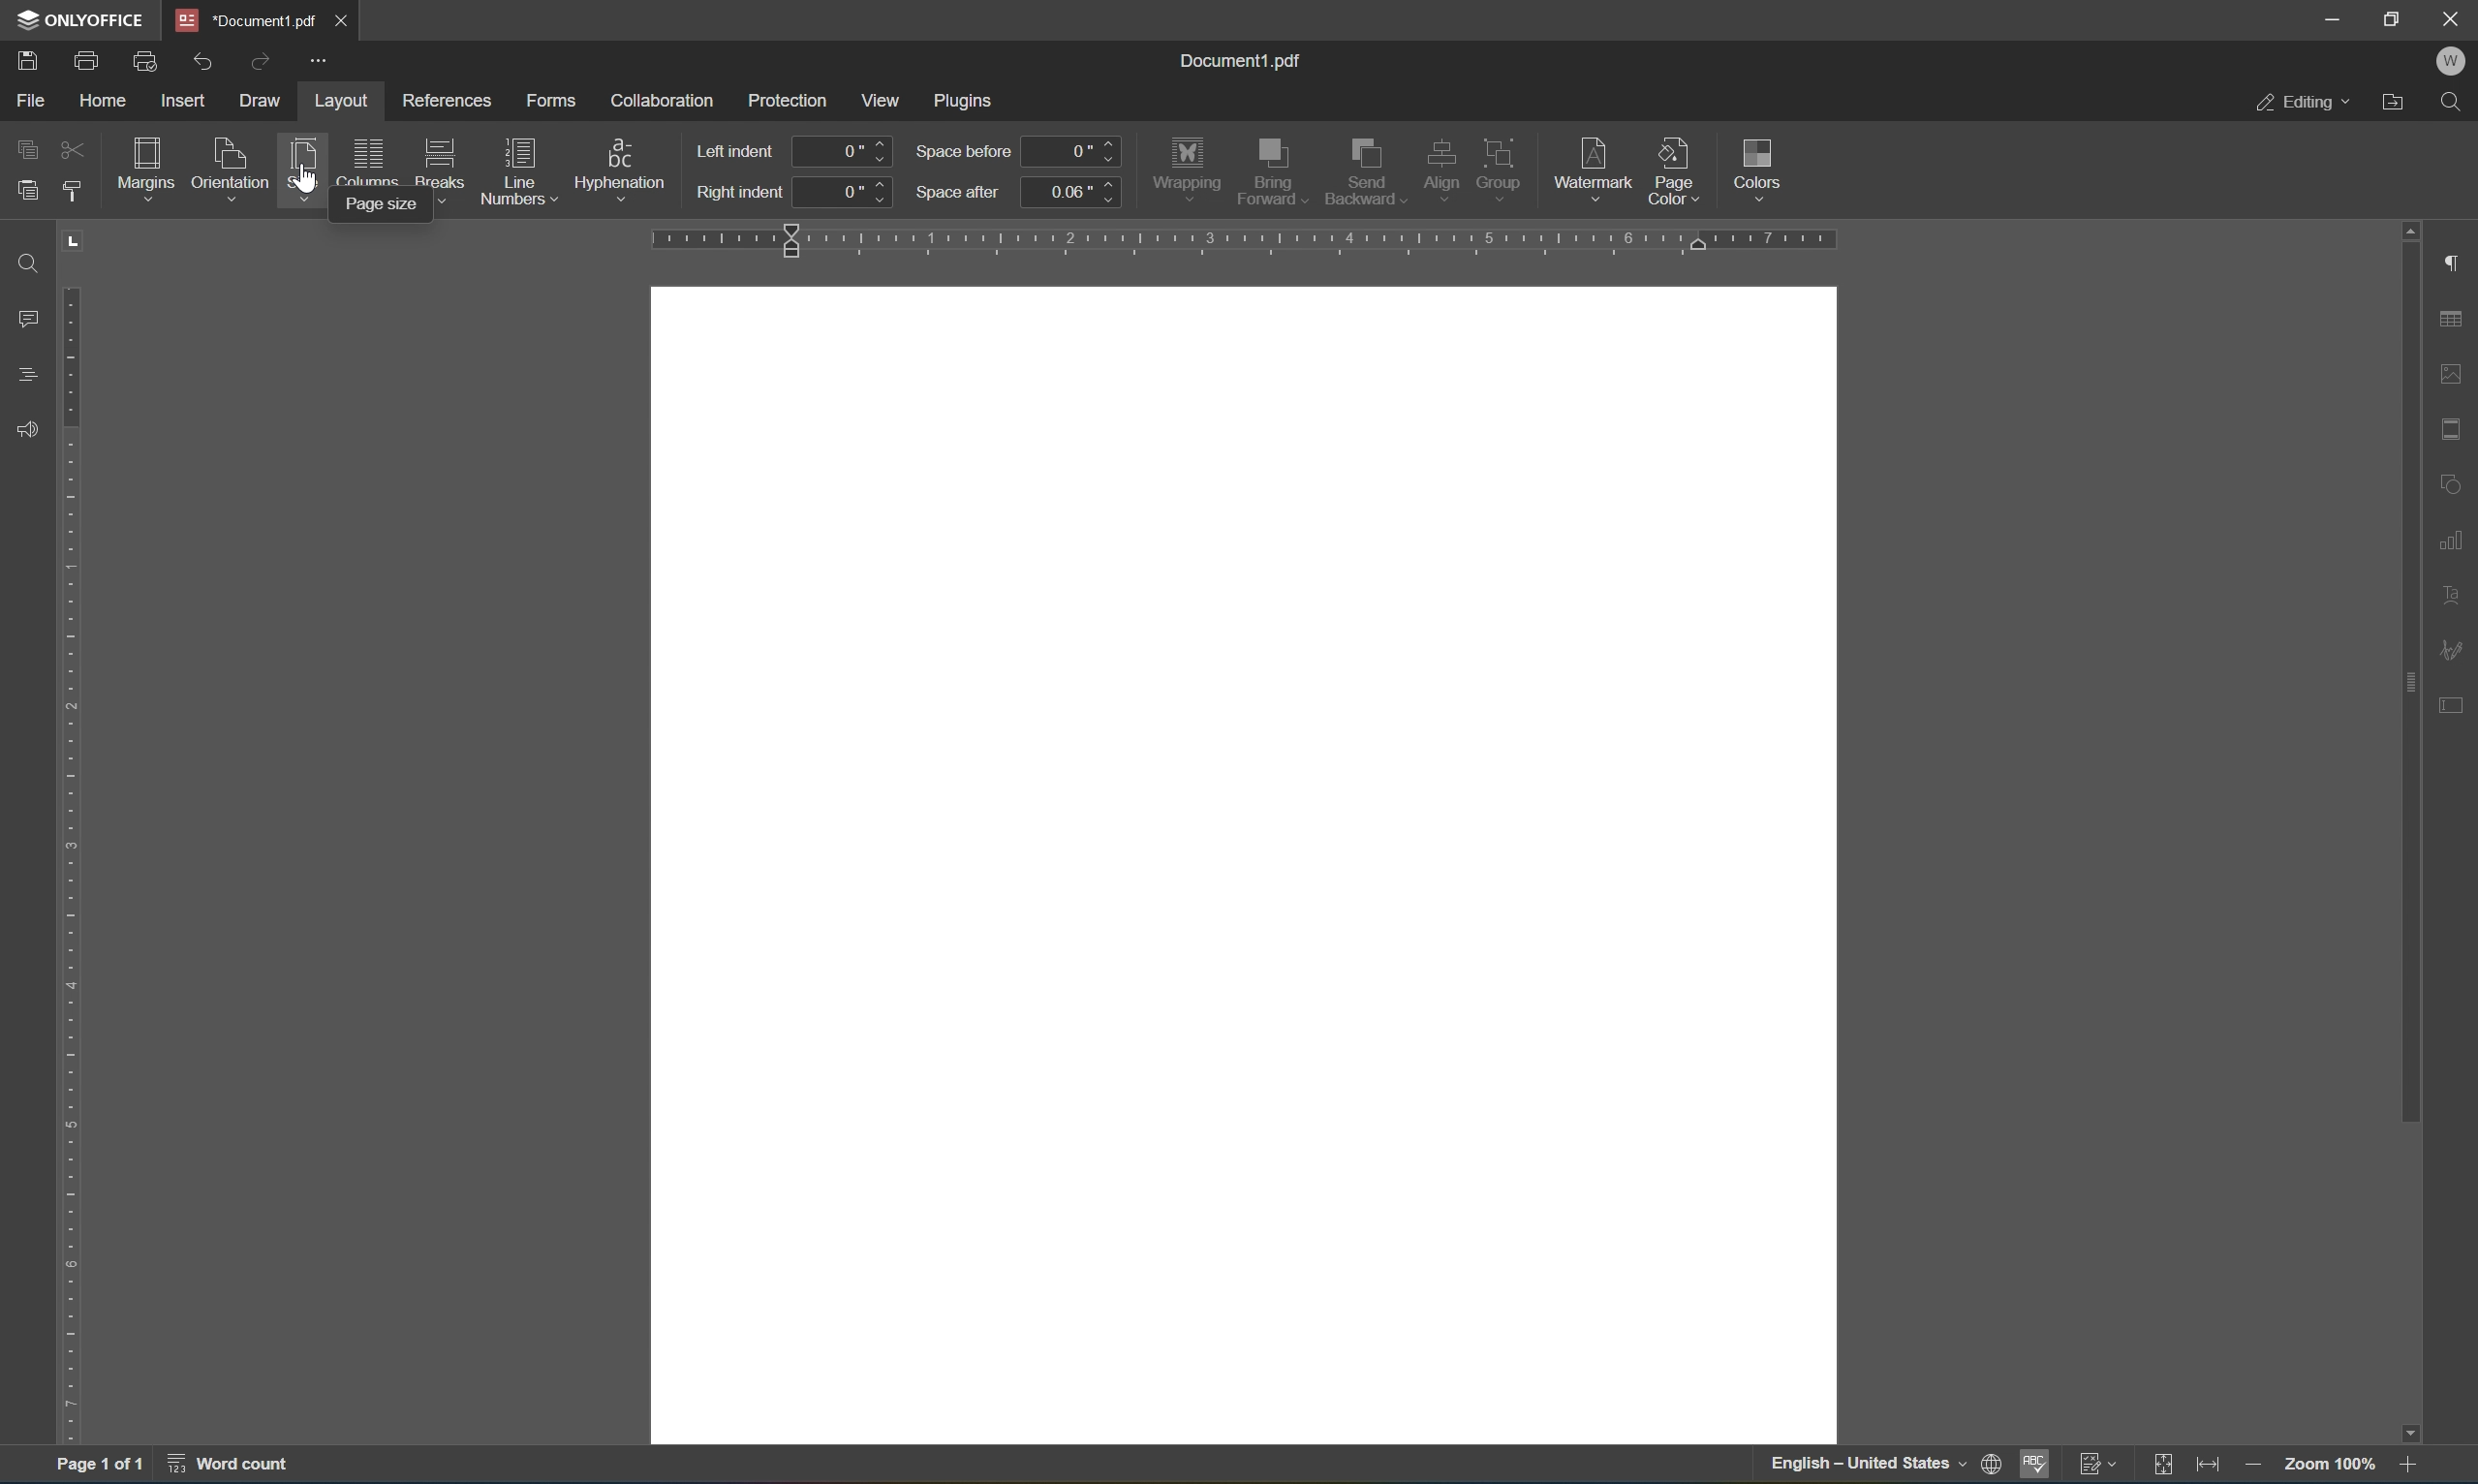  Describe the element at coordinates (27, 146) in the screenshot. I see `copy` at that location.